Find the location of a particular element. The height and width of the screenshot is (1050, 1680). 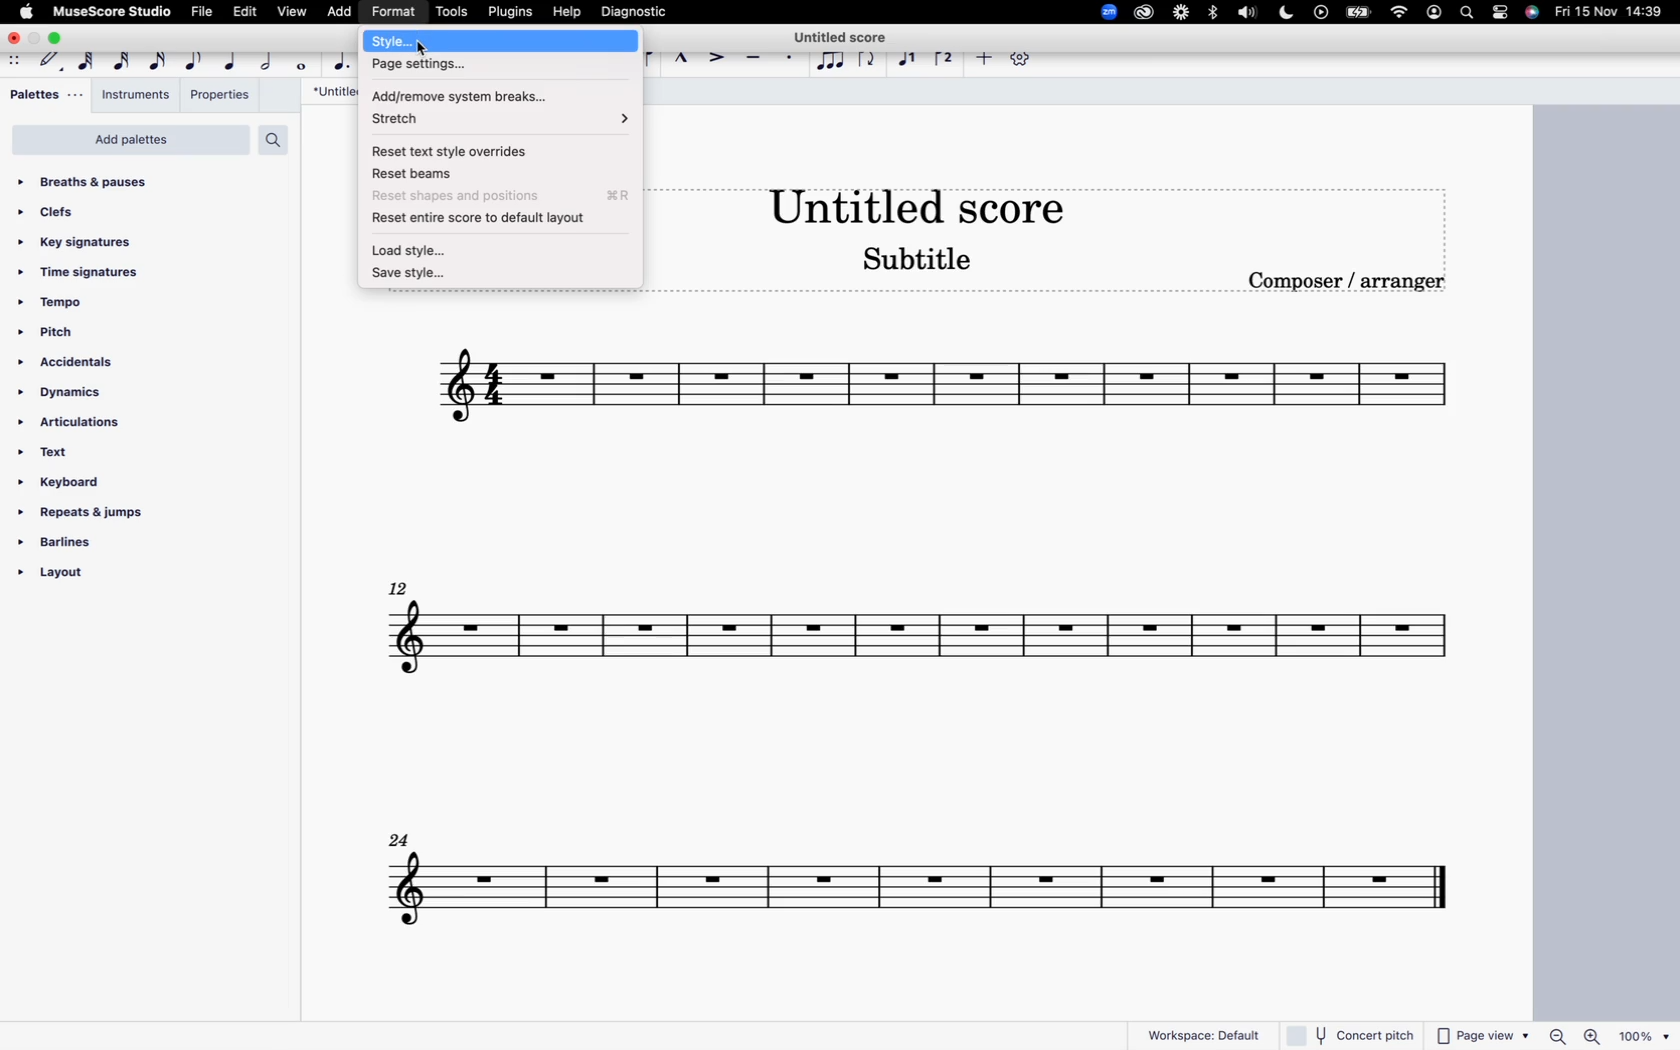

wifi is located at coordinates (1397, 13).